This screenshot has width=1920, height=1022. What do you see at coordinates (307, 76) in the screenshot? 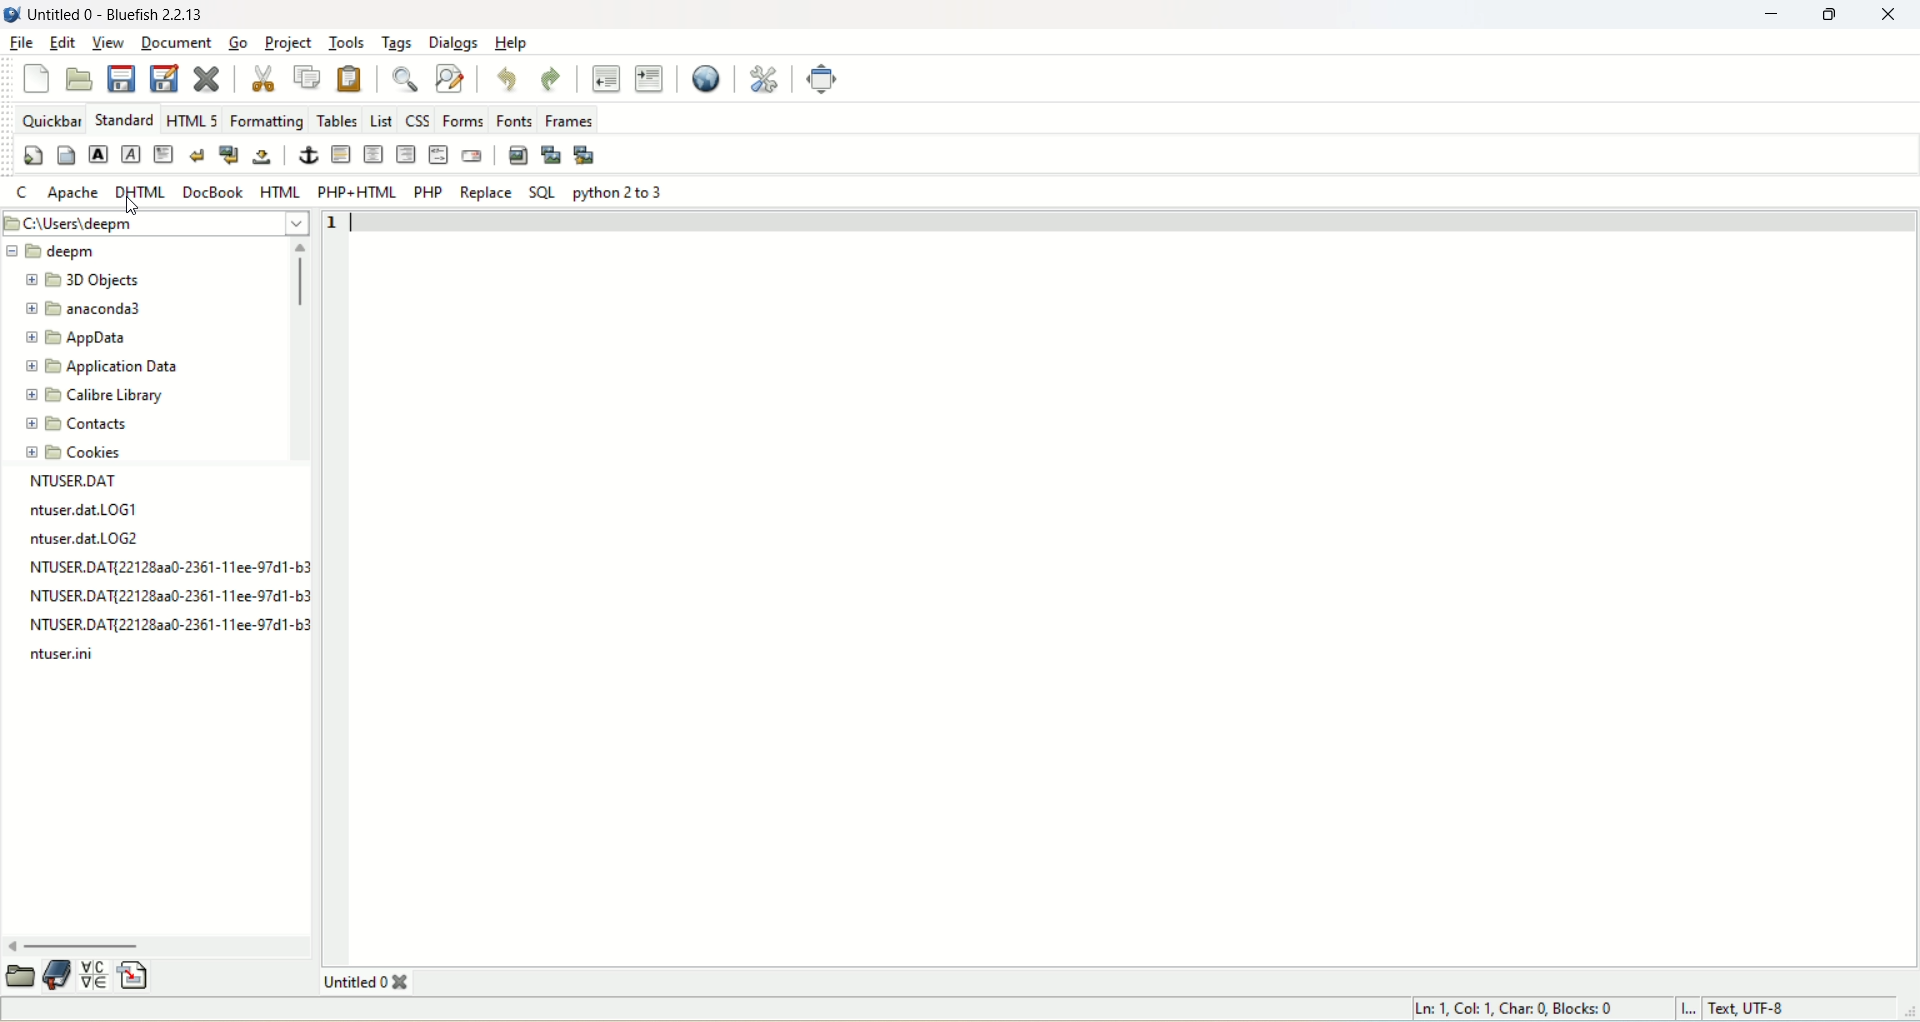
I see `copy` at bounding box center [307, 76].